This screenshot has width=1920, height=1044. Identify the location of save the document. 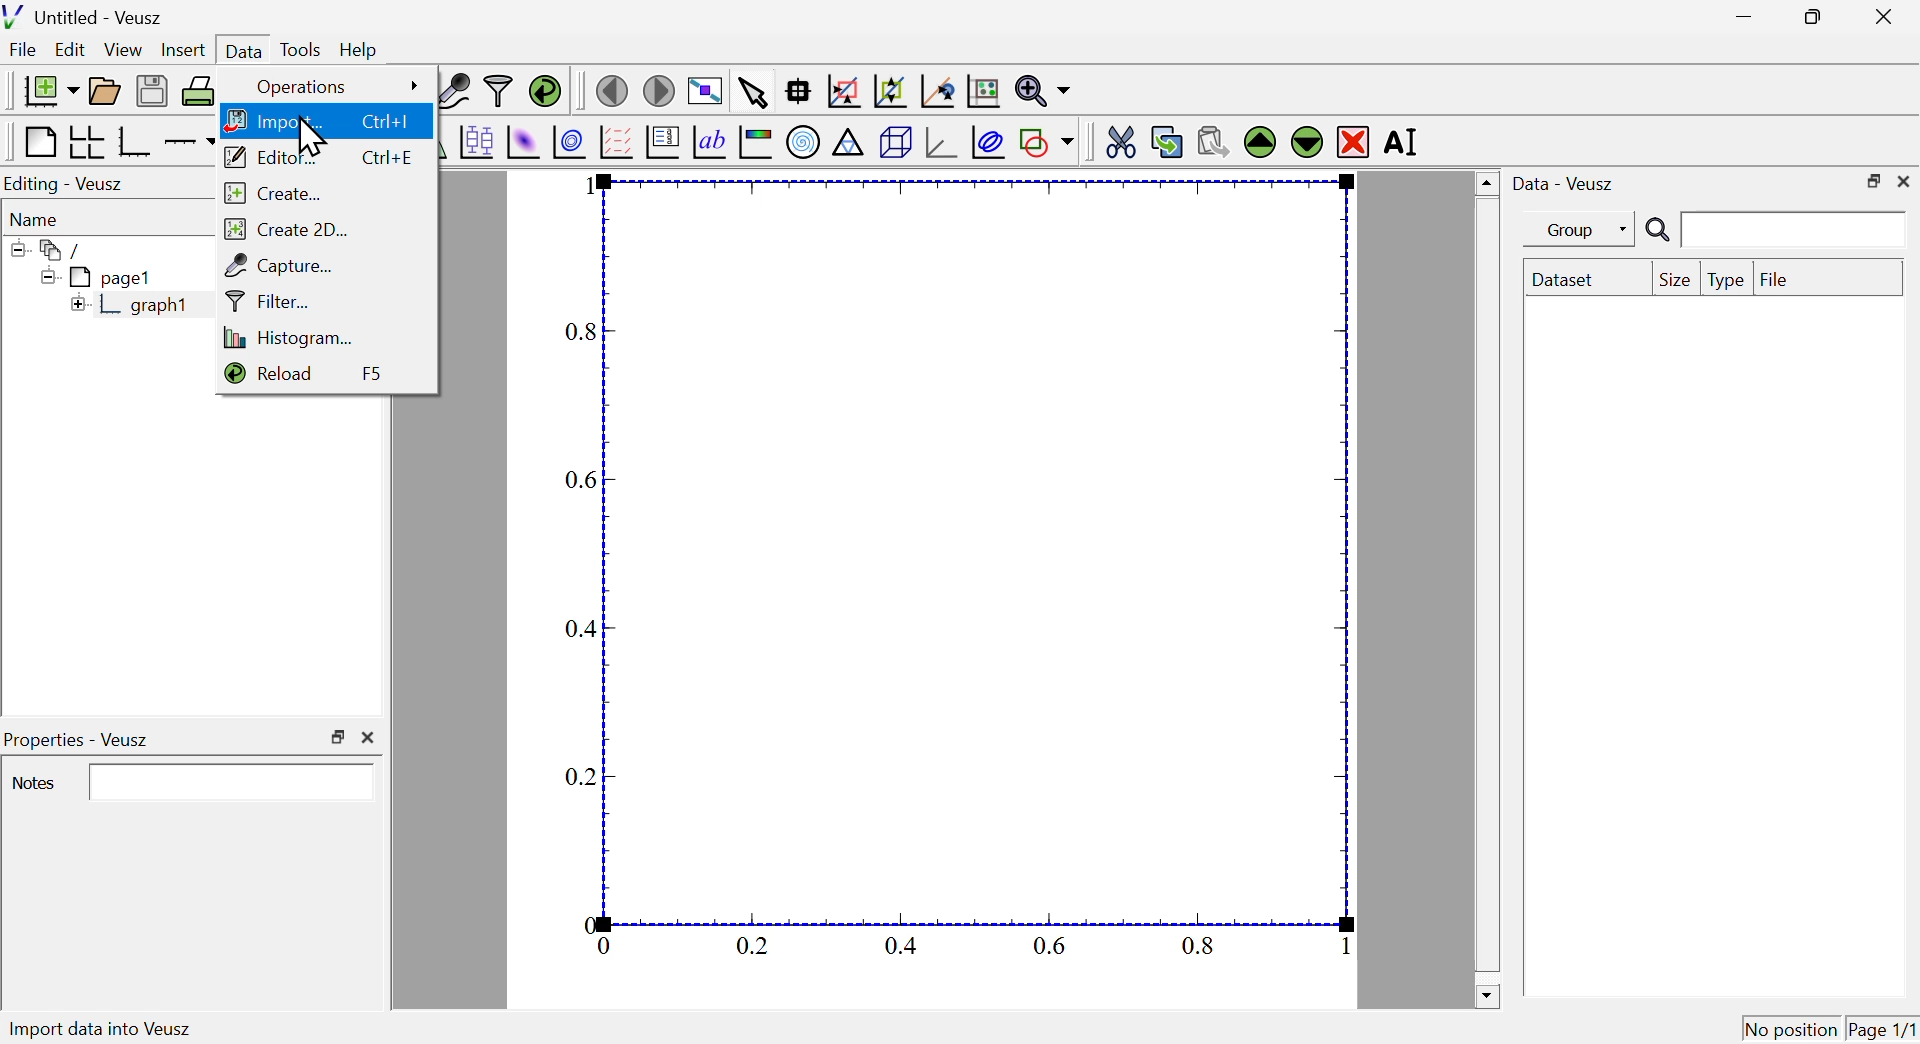
(152, 92).